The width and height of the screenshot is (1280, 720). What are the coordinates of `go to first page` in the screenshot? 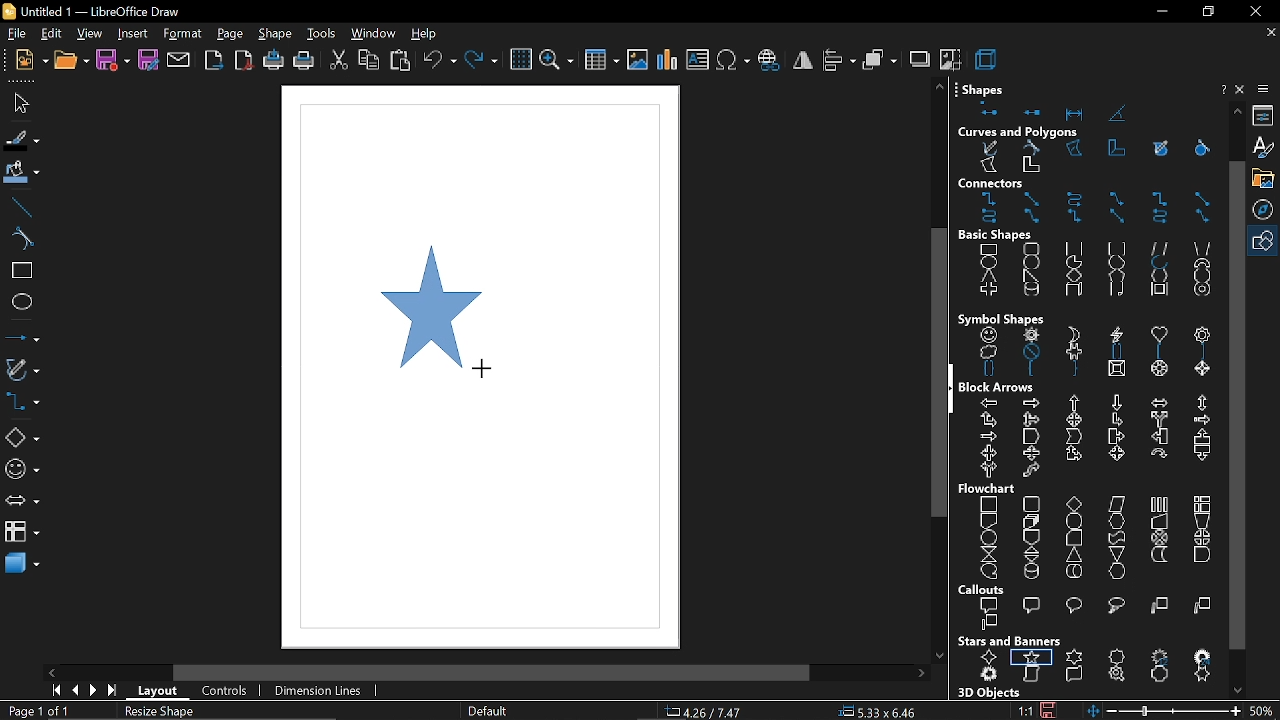 It's located at (54, 690).